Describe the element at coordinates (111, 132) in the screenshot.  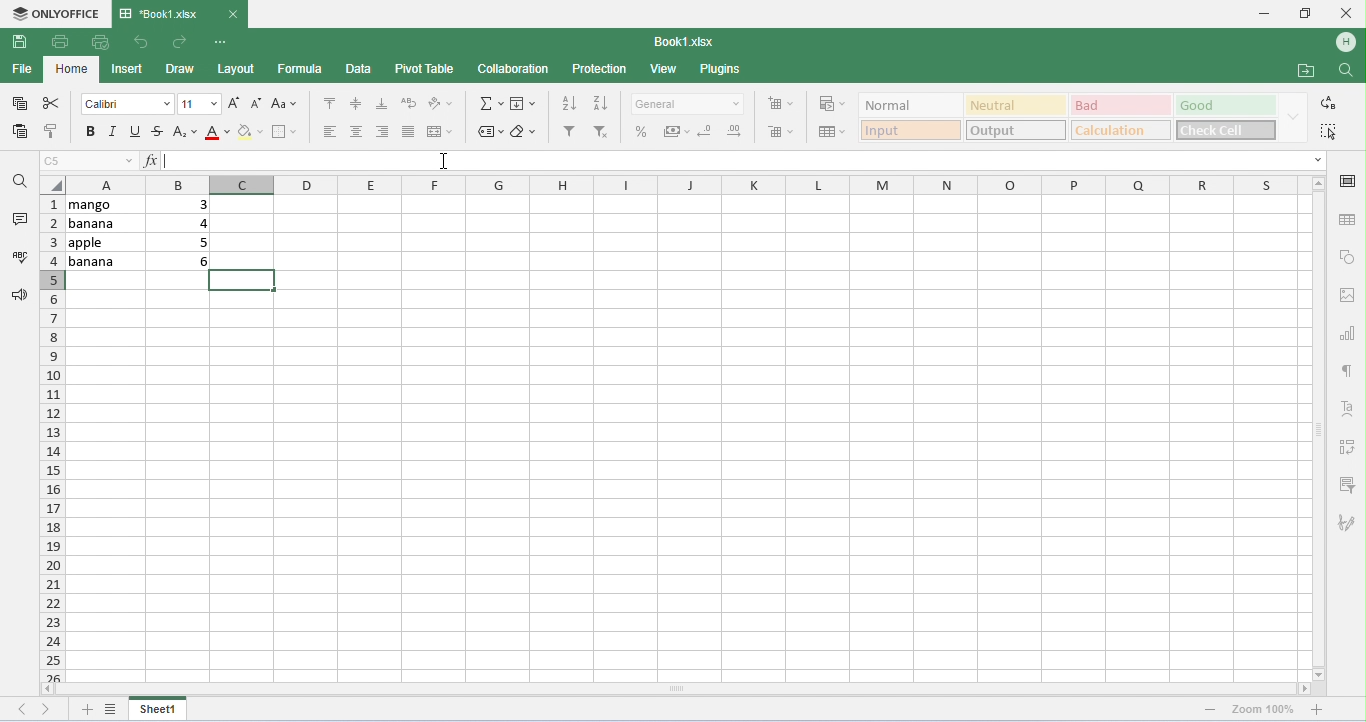
I see `italics` at that location.